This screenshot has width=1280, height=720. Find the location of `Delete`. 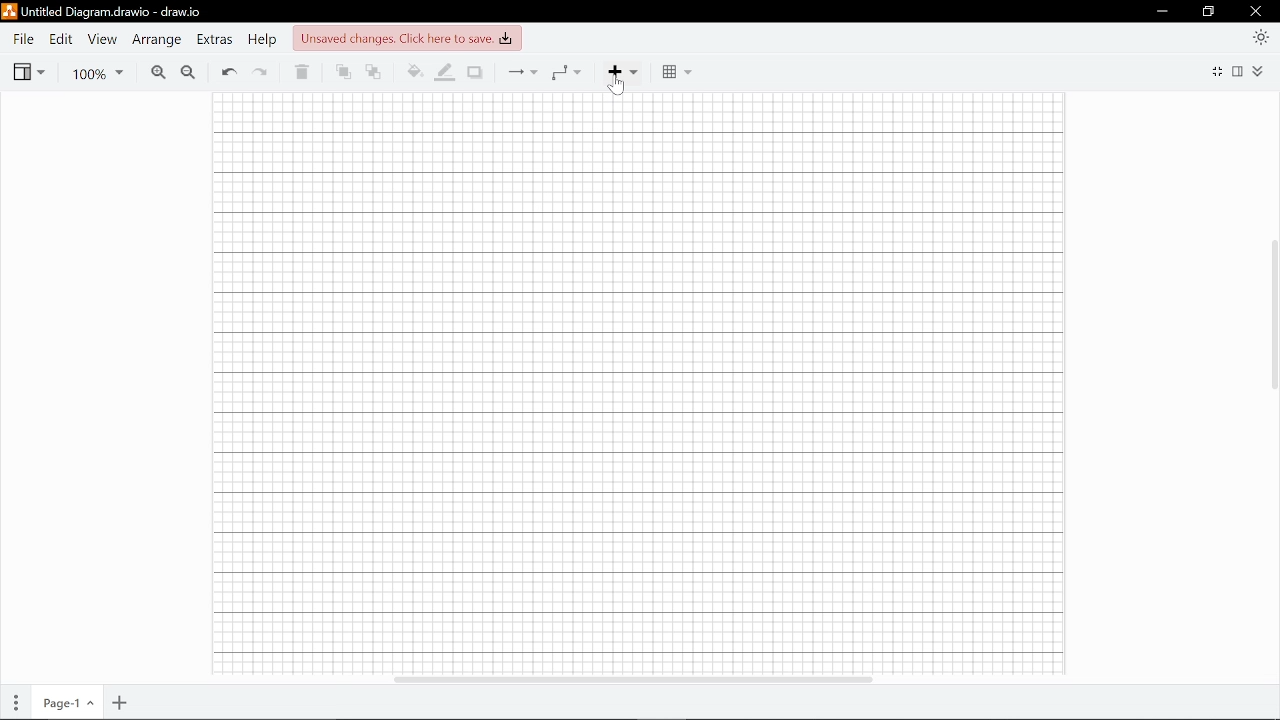

Delete is located at coordinates (301, 73).